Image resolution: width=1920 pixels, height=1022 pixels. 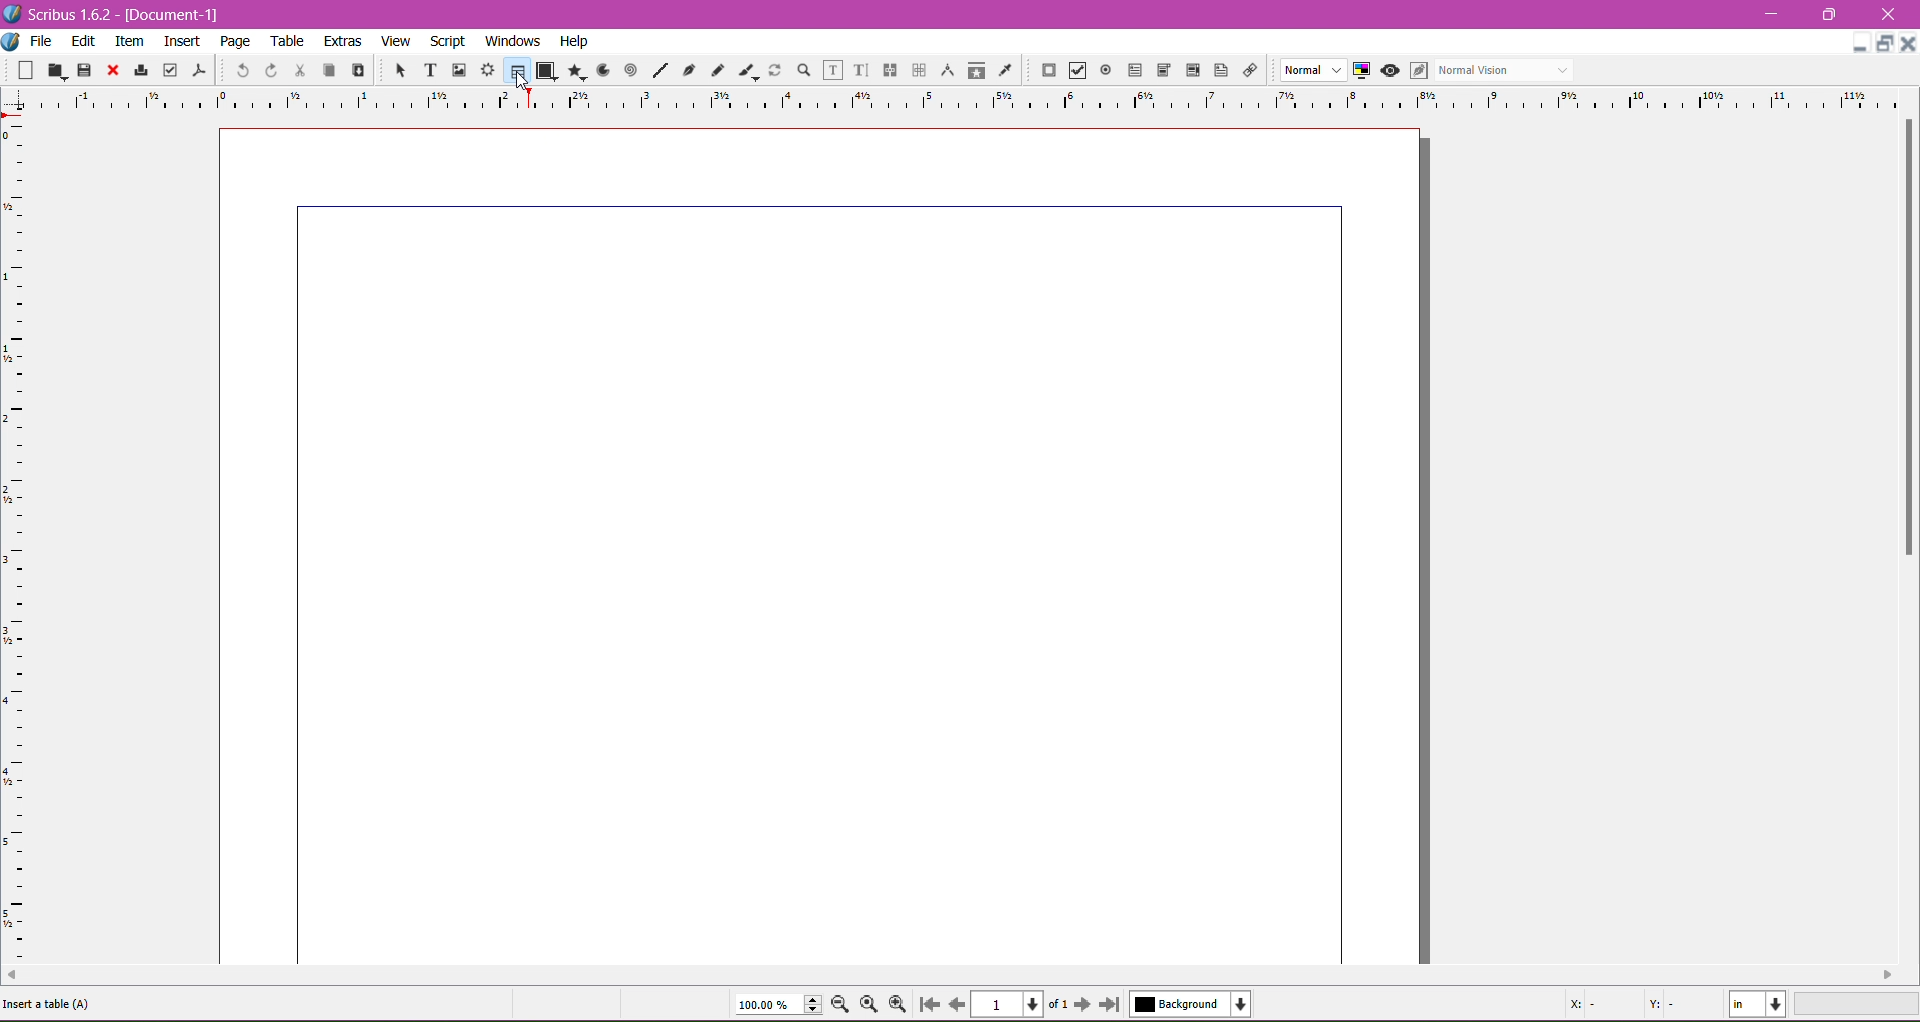 What do you see at coordinates (1889, 15) in the screenshot?
I see `Close` at bounding box center [1889, 15].